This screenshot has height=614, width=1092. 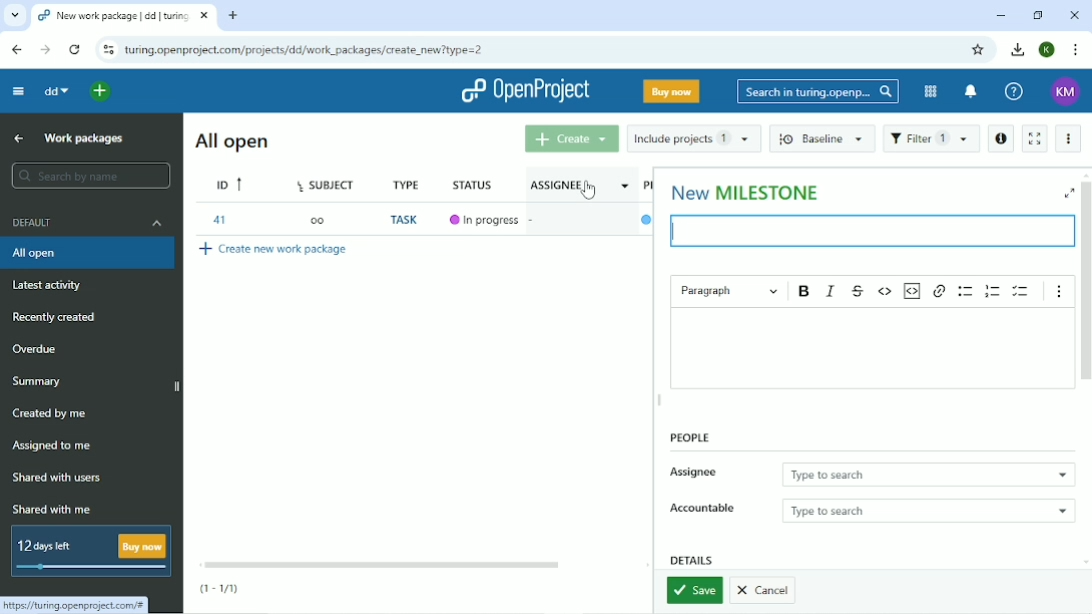 What do you see at coordinates (1065, 92) in the screenshot?
I see `KM` at bounding box center [1065, 92].